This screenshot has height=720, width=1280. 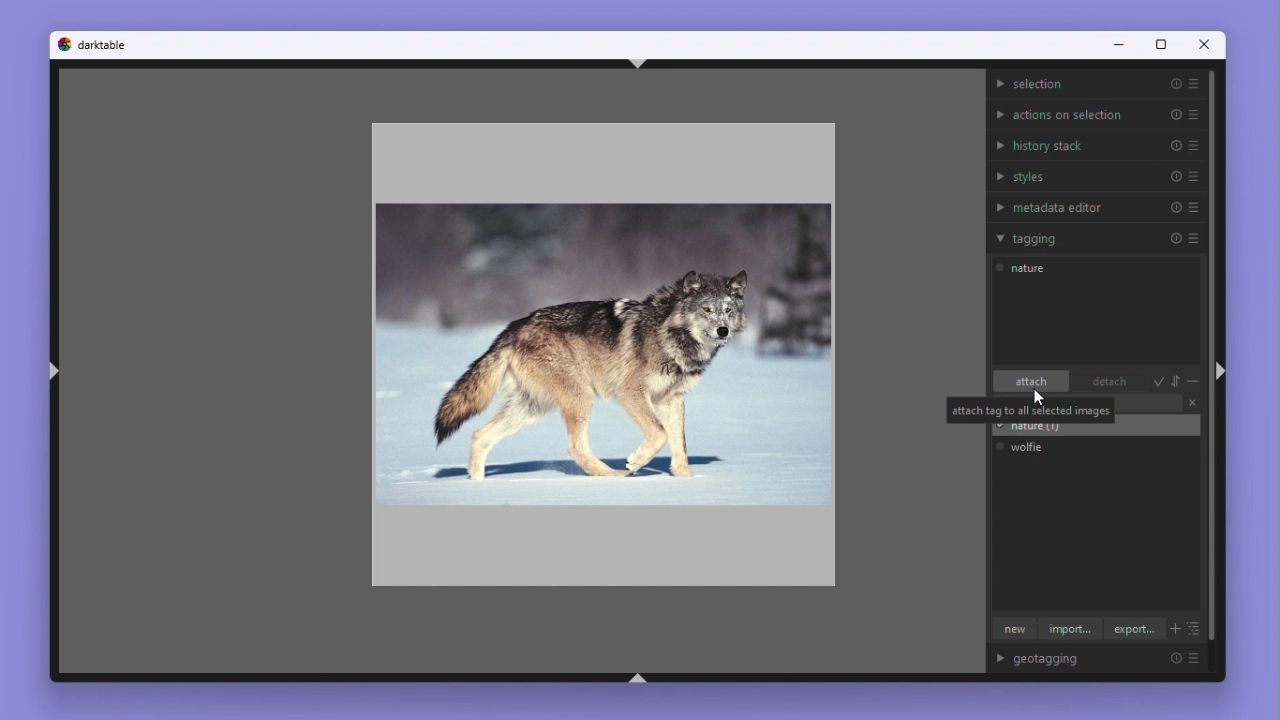 I want to click on Export, so click(x=1135, y=629).